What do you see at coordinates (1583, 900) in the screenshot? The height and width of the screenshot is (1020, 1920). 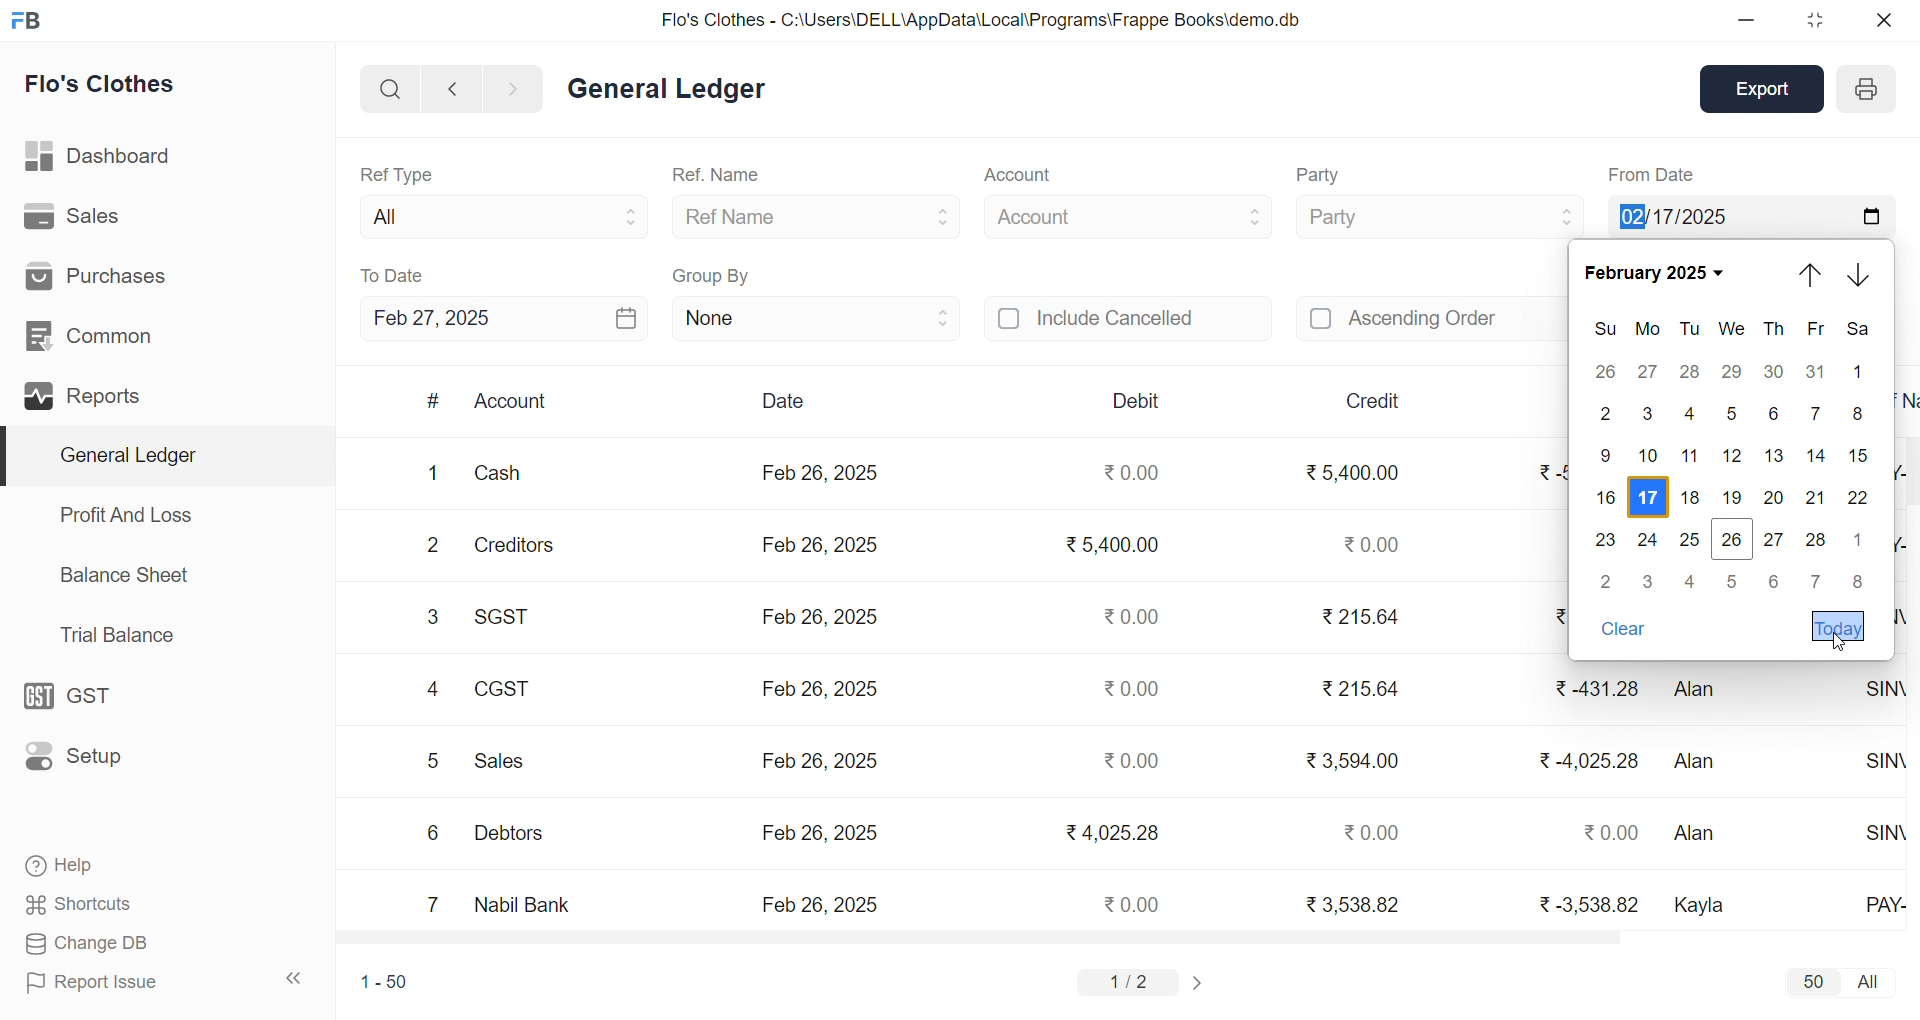 I see `₹ -3,538.82` at bounding box center [1583, 900].